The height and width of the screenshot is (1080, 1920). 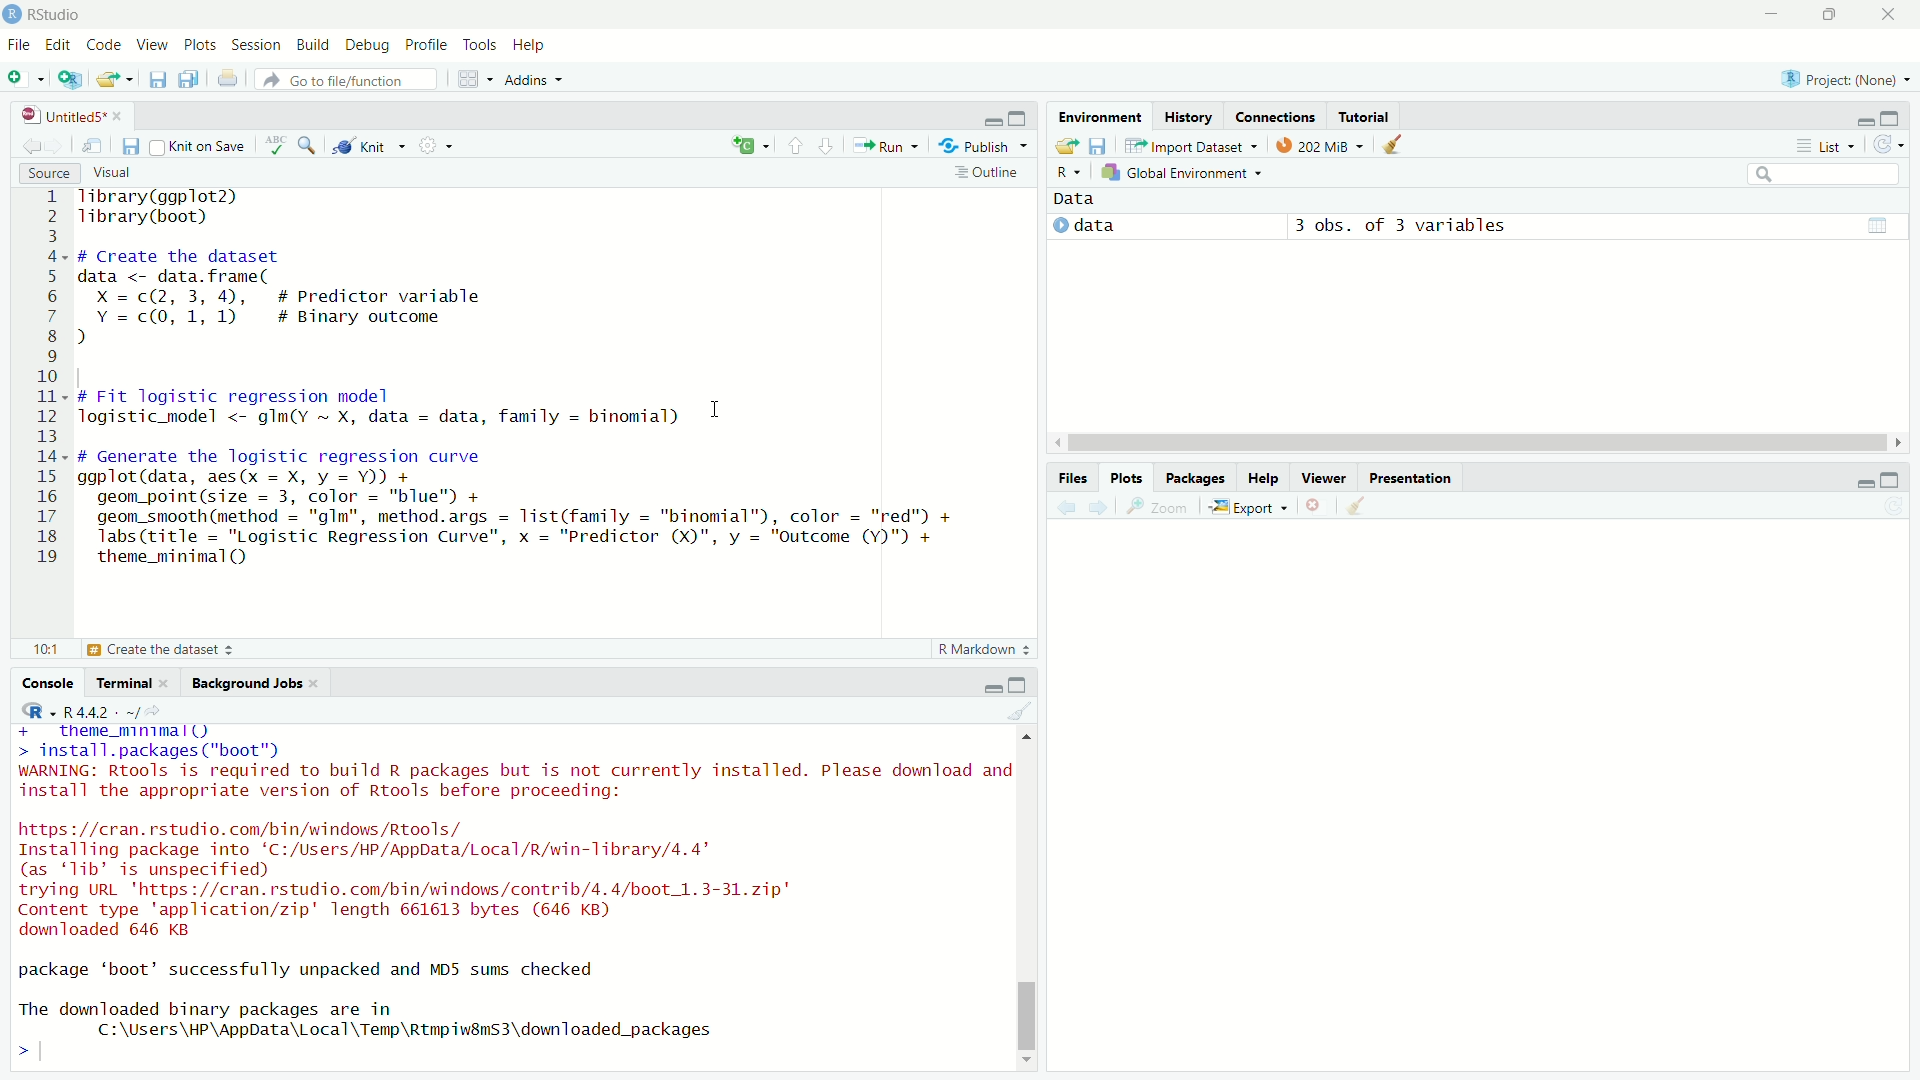 What do you see at coordinates (1320, 143) in the screenshot?
I see `202 MiB` at bounding box center [1320, 143].